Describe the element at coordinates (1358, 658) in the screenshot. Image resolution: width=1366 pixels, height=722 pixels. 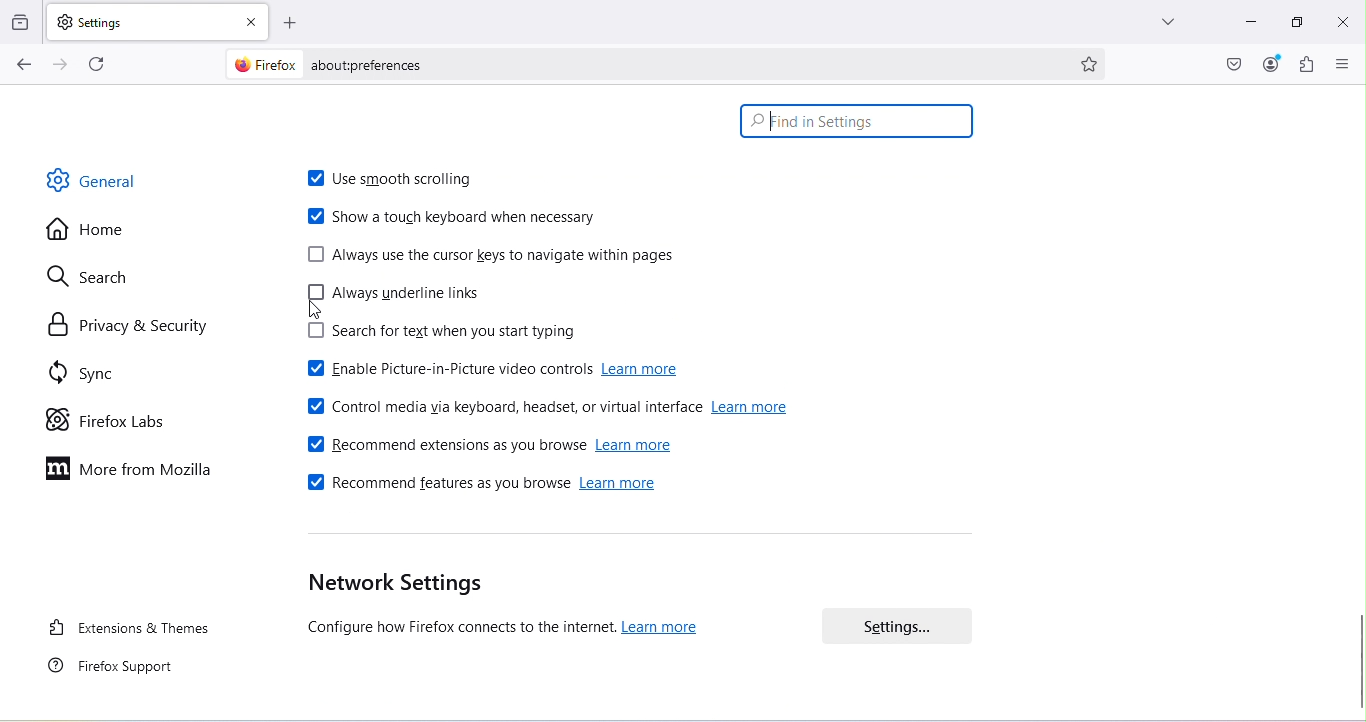
I see `Scroll bar` at that location.